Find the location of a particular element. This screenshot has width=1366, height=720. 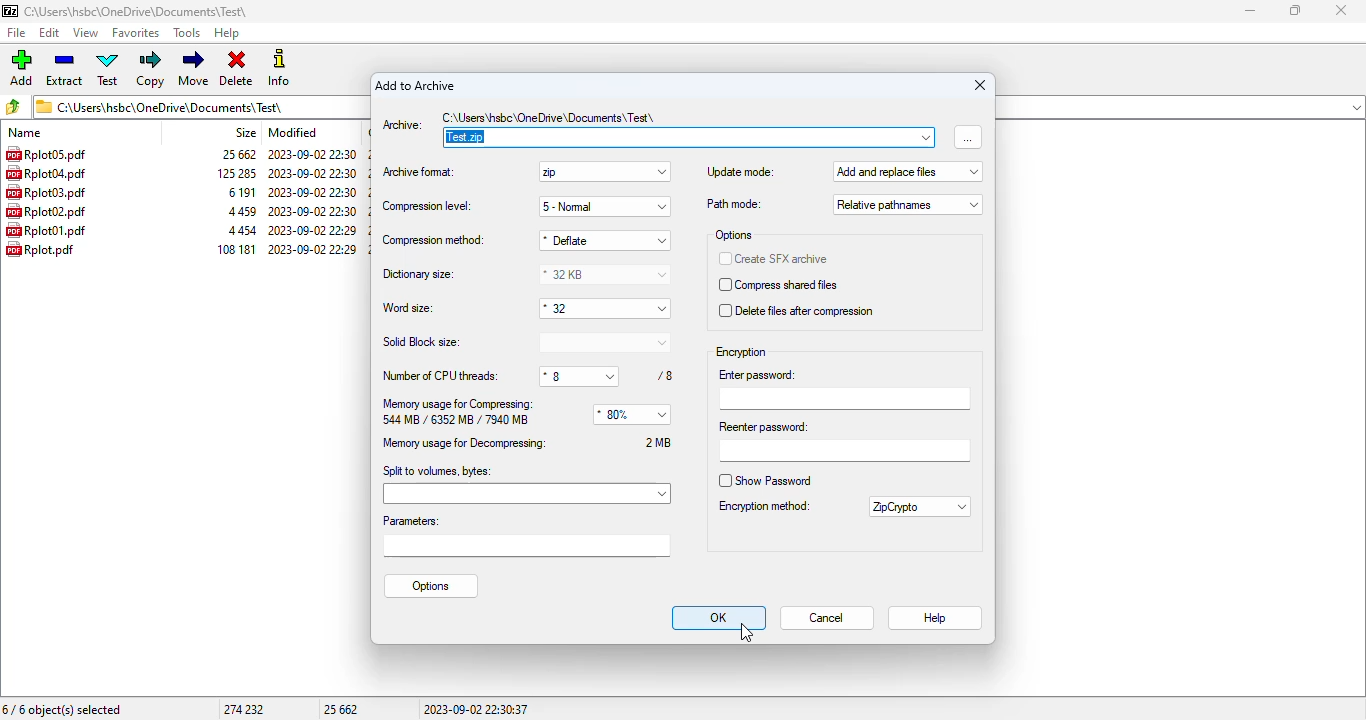

* 32 KB is located at coordinates (606, 274).